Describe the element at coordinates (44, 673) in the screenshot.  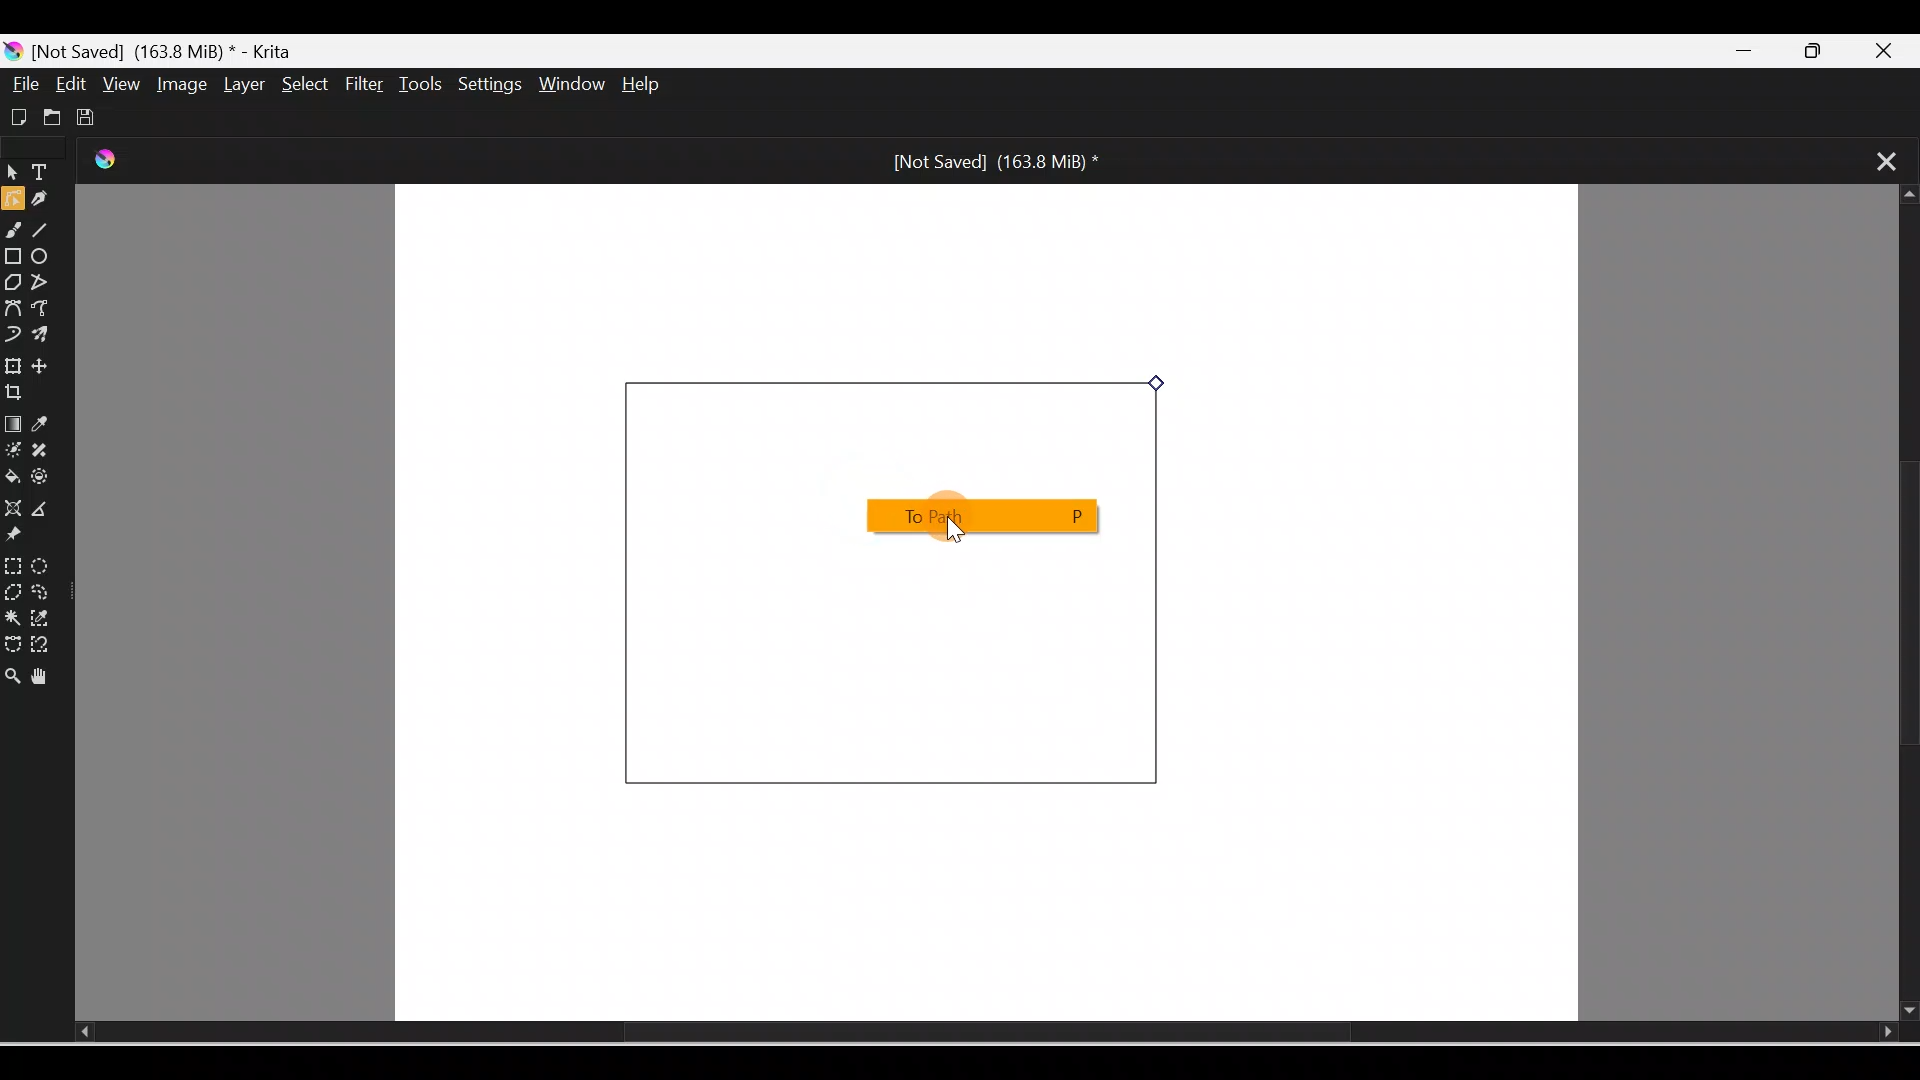
I see `Pan tool` at that location.